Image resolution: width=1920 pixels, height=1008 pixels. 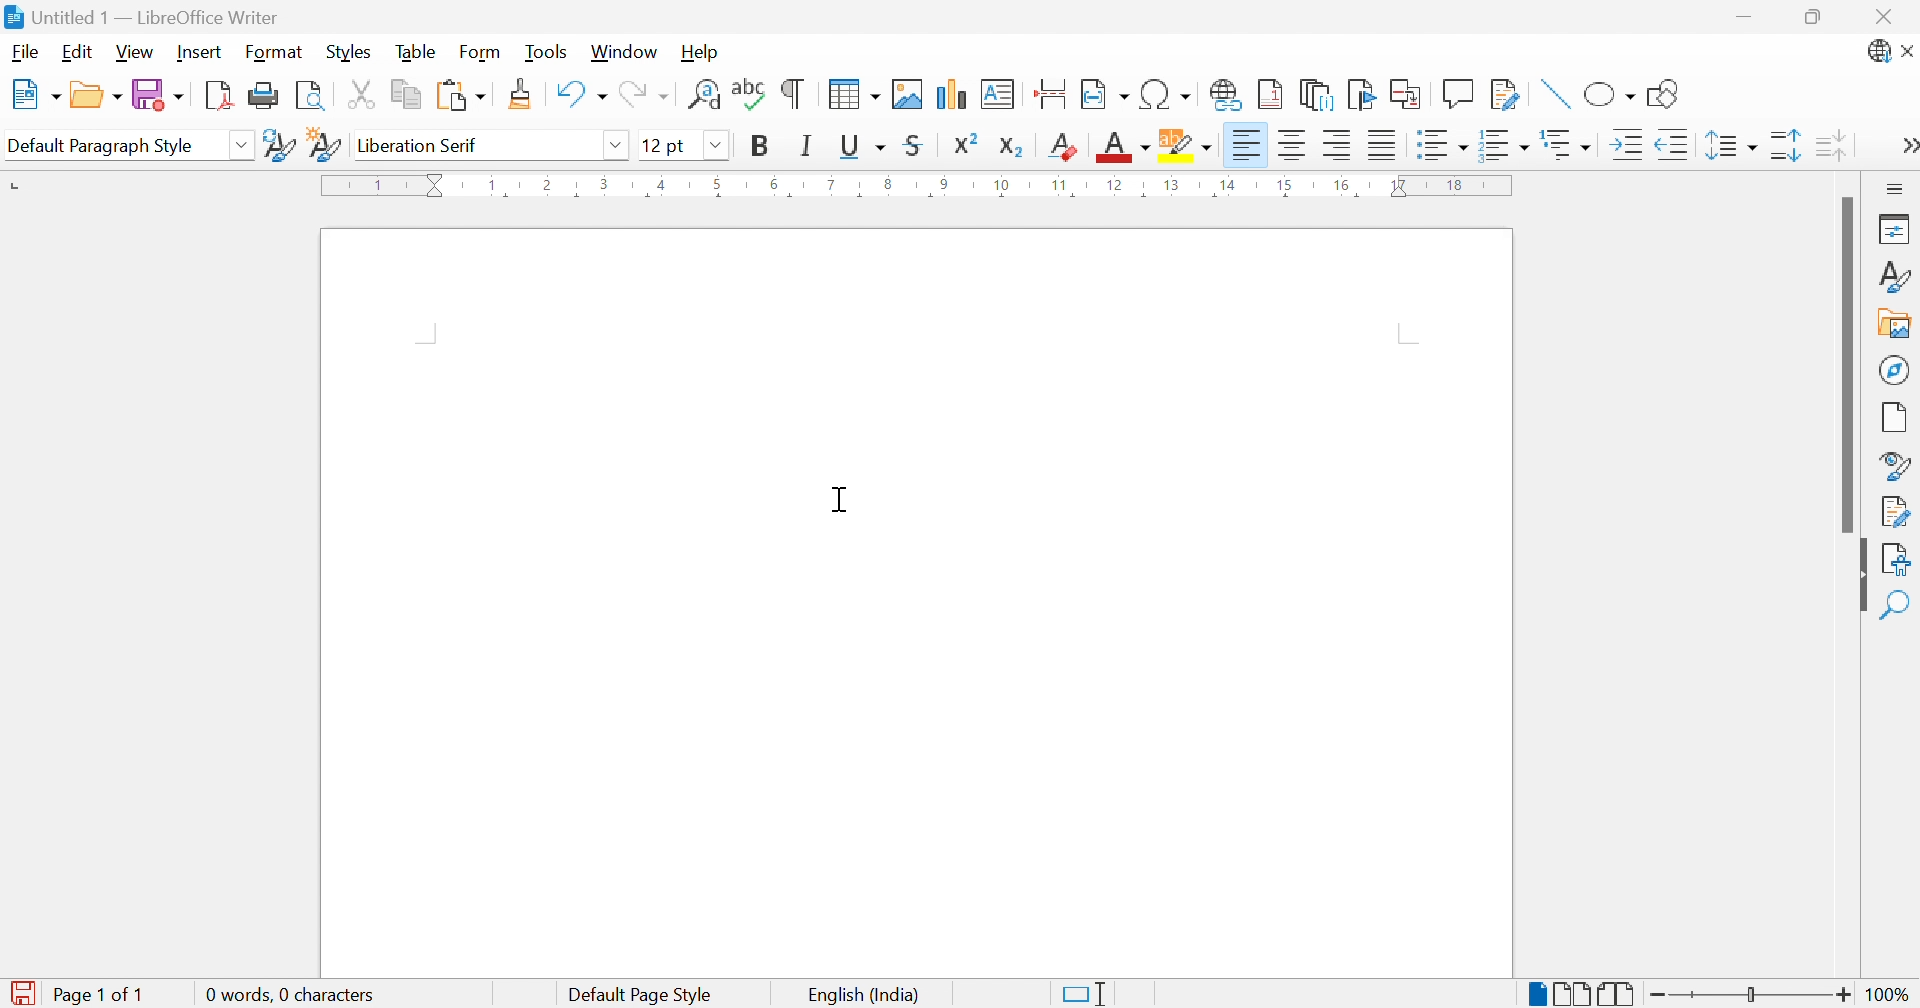 I want to click on Form, so click(x=485, y=53).